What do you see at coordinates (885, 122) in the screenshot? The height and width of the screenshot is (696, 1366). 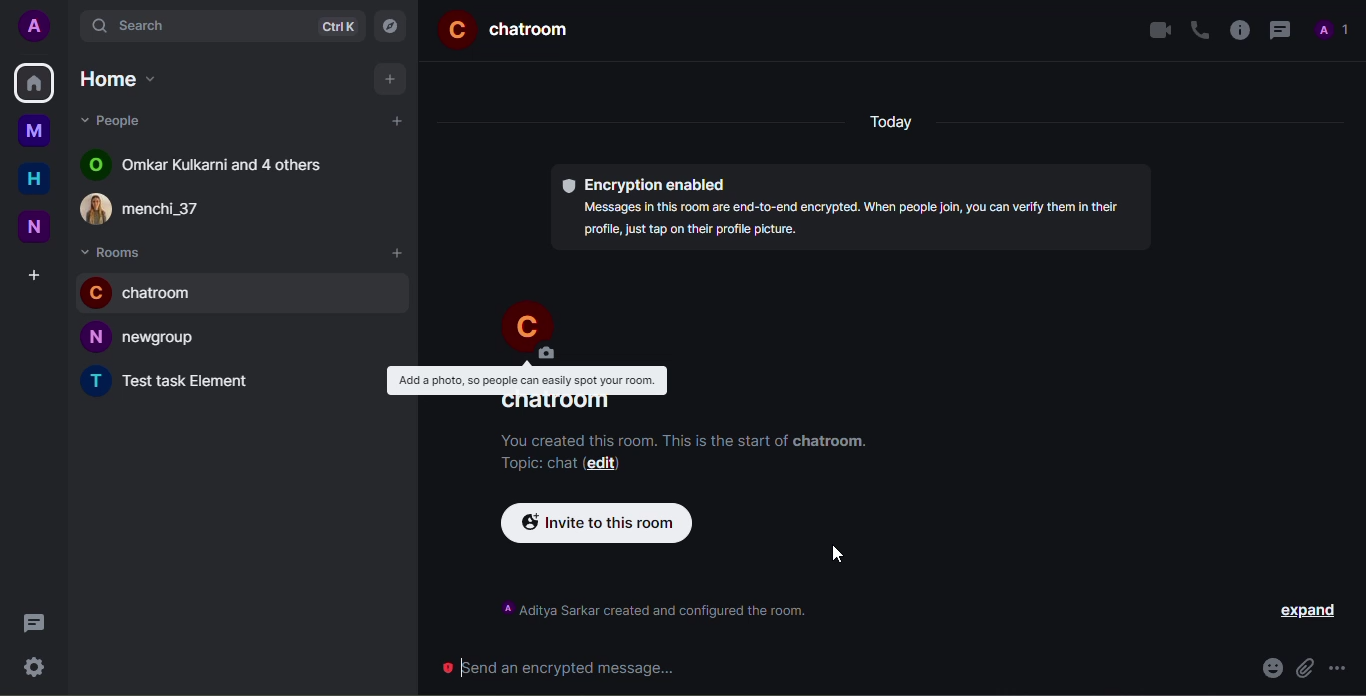 I see `today` at bounding box center [885, 122].